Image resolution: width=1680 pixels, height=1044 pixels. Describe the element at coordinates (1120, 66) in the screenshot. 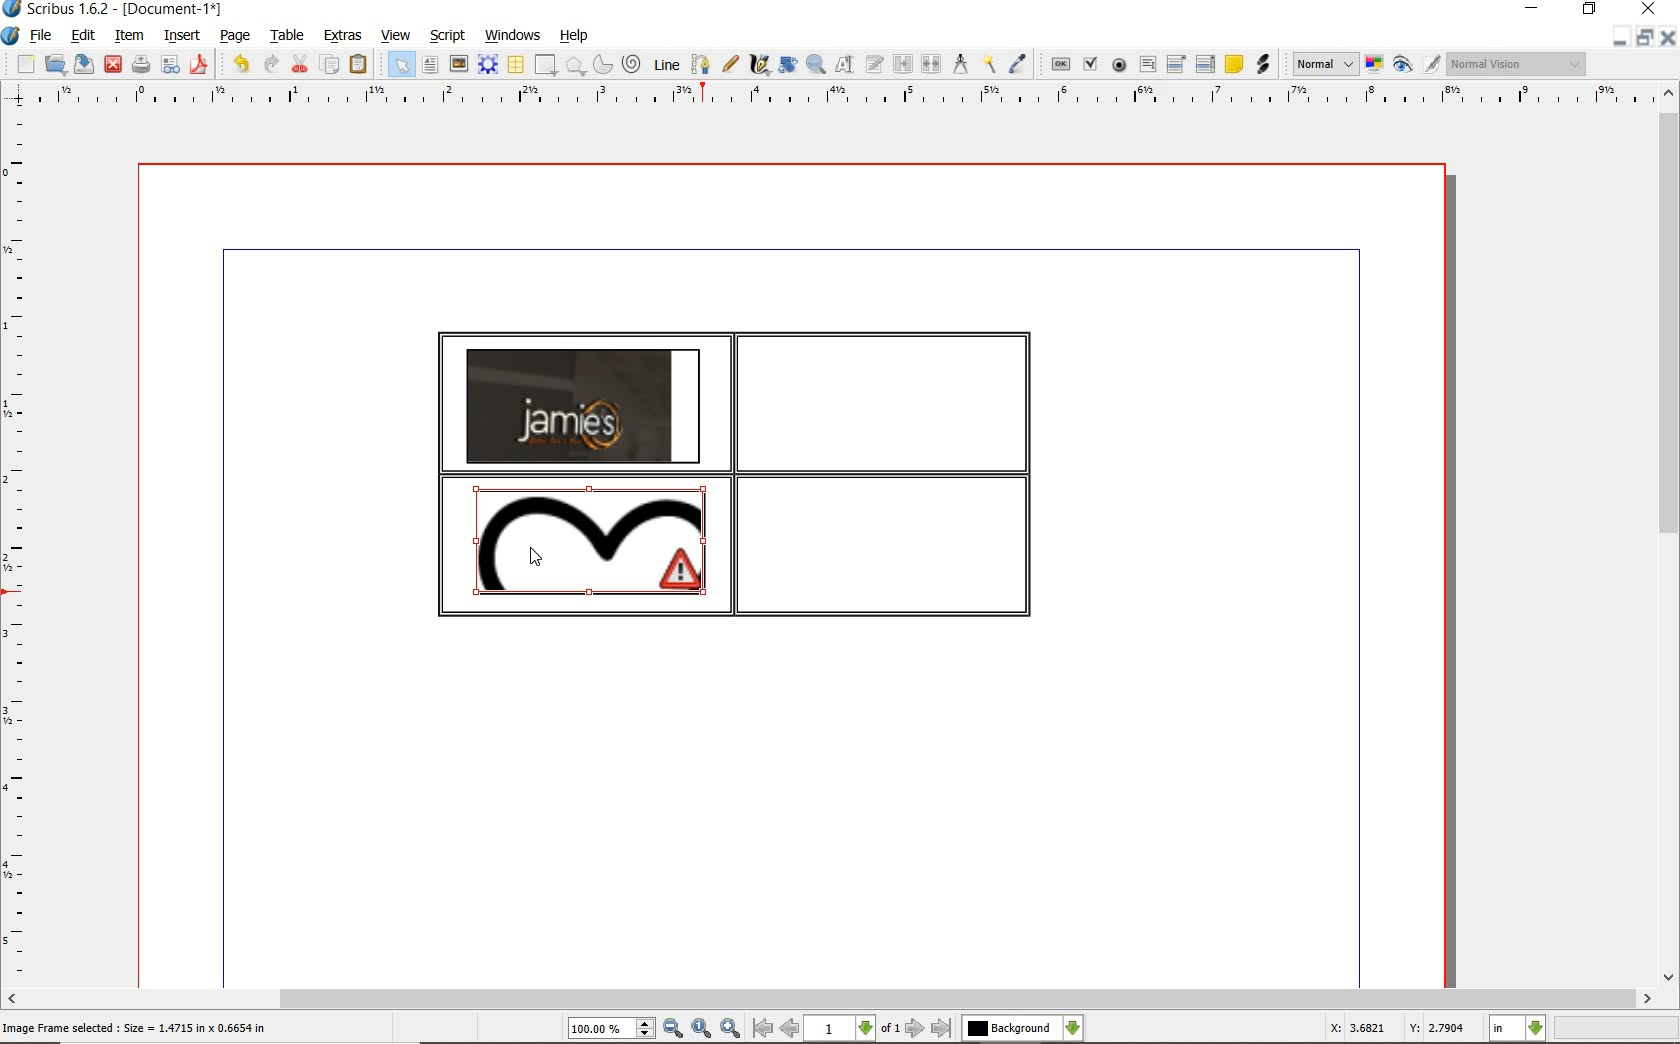

I see `pdf radio box` at that location.